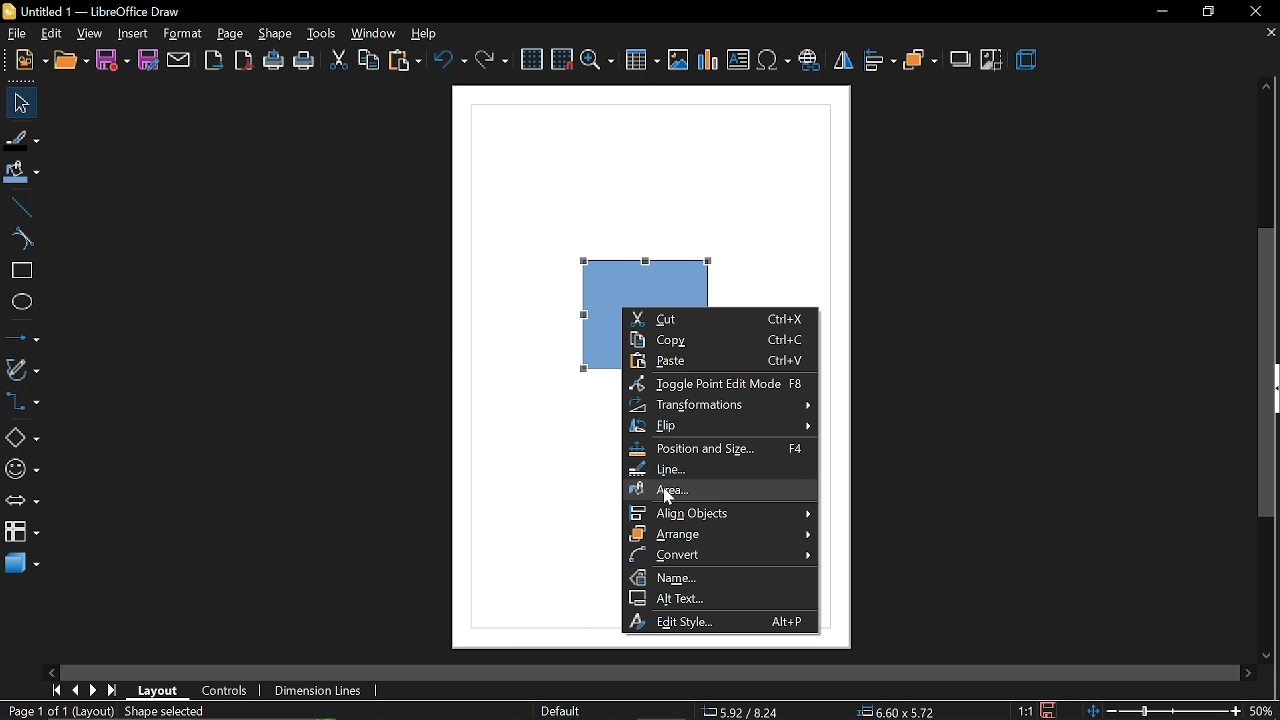 The width and height of the screenshot is (1280, 720). Describe the element at coordinates (718, 598) in the screenshot. I see `alt text` at that location.